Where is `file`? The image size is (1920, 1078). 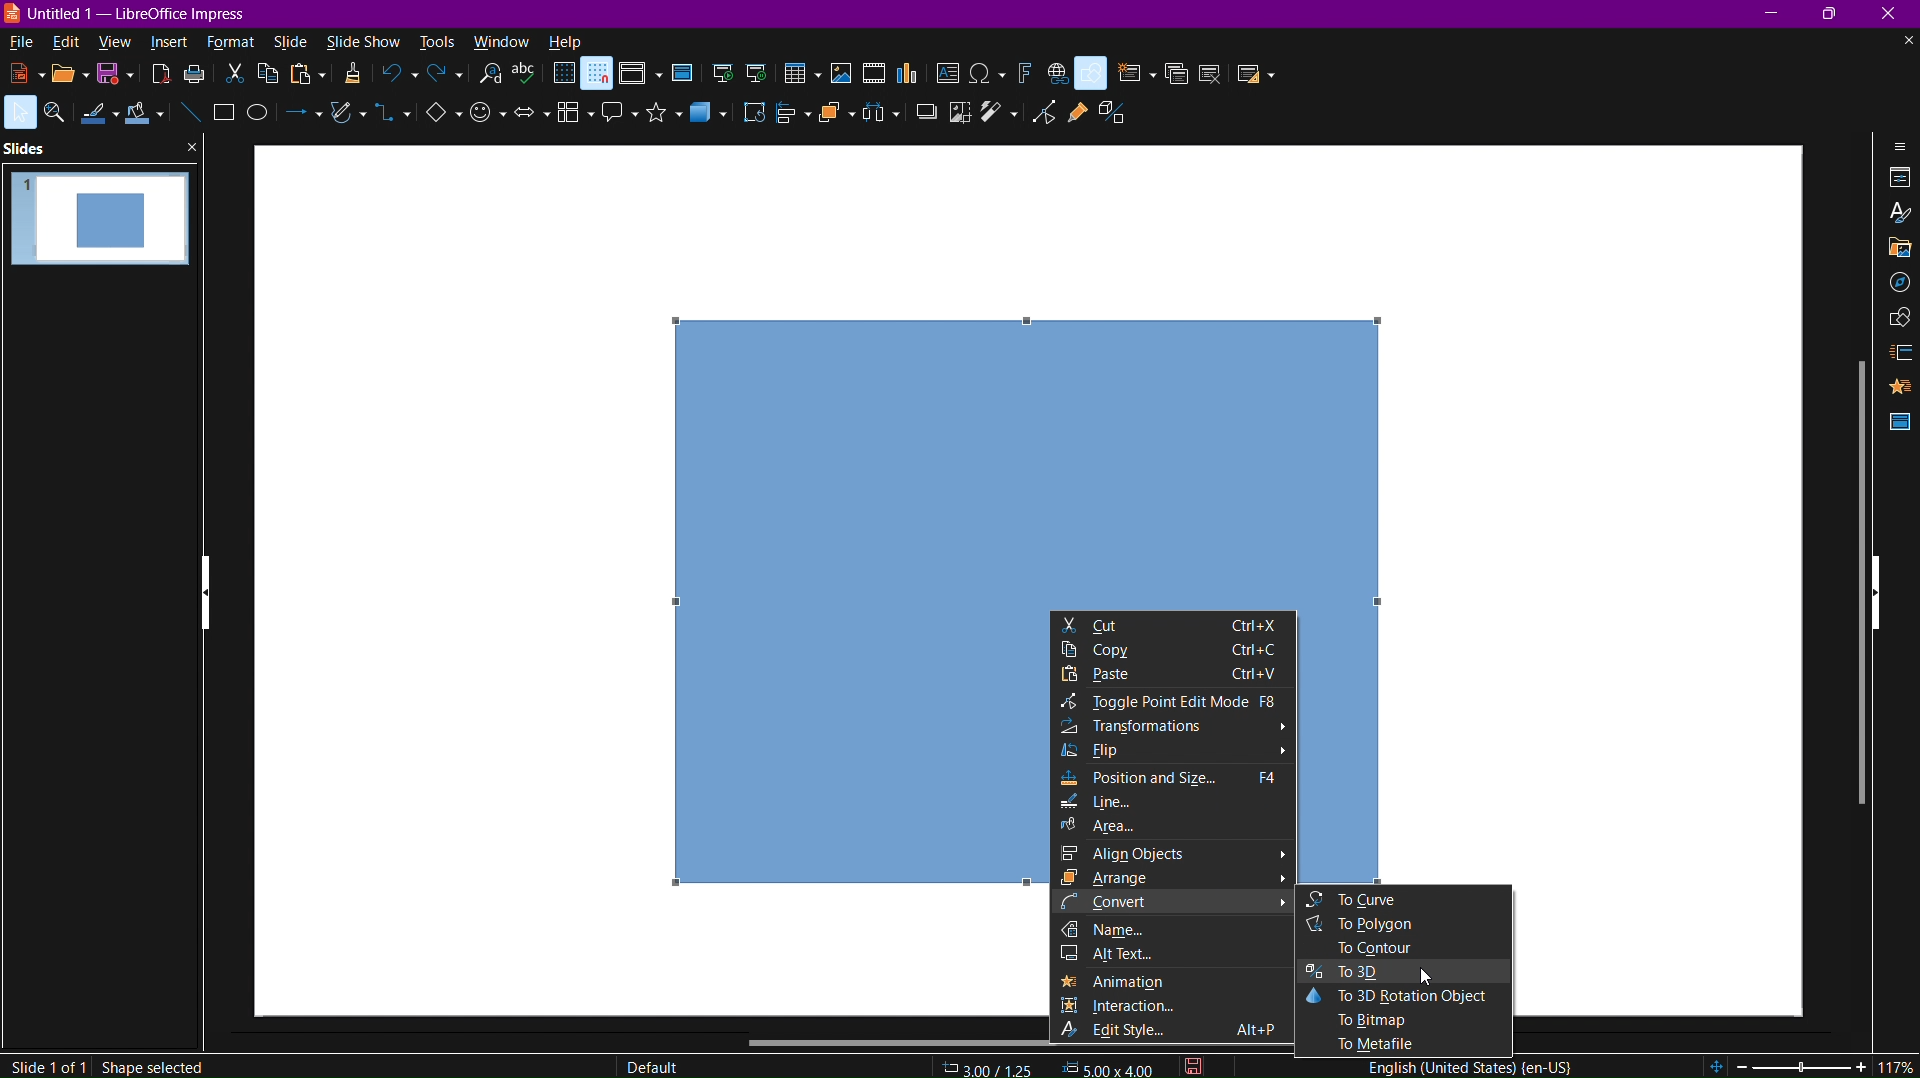 file is located at coordinates (19, 43).